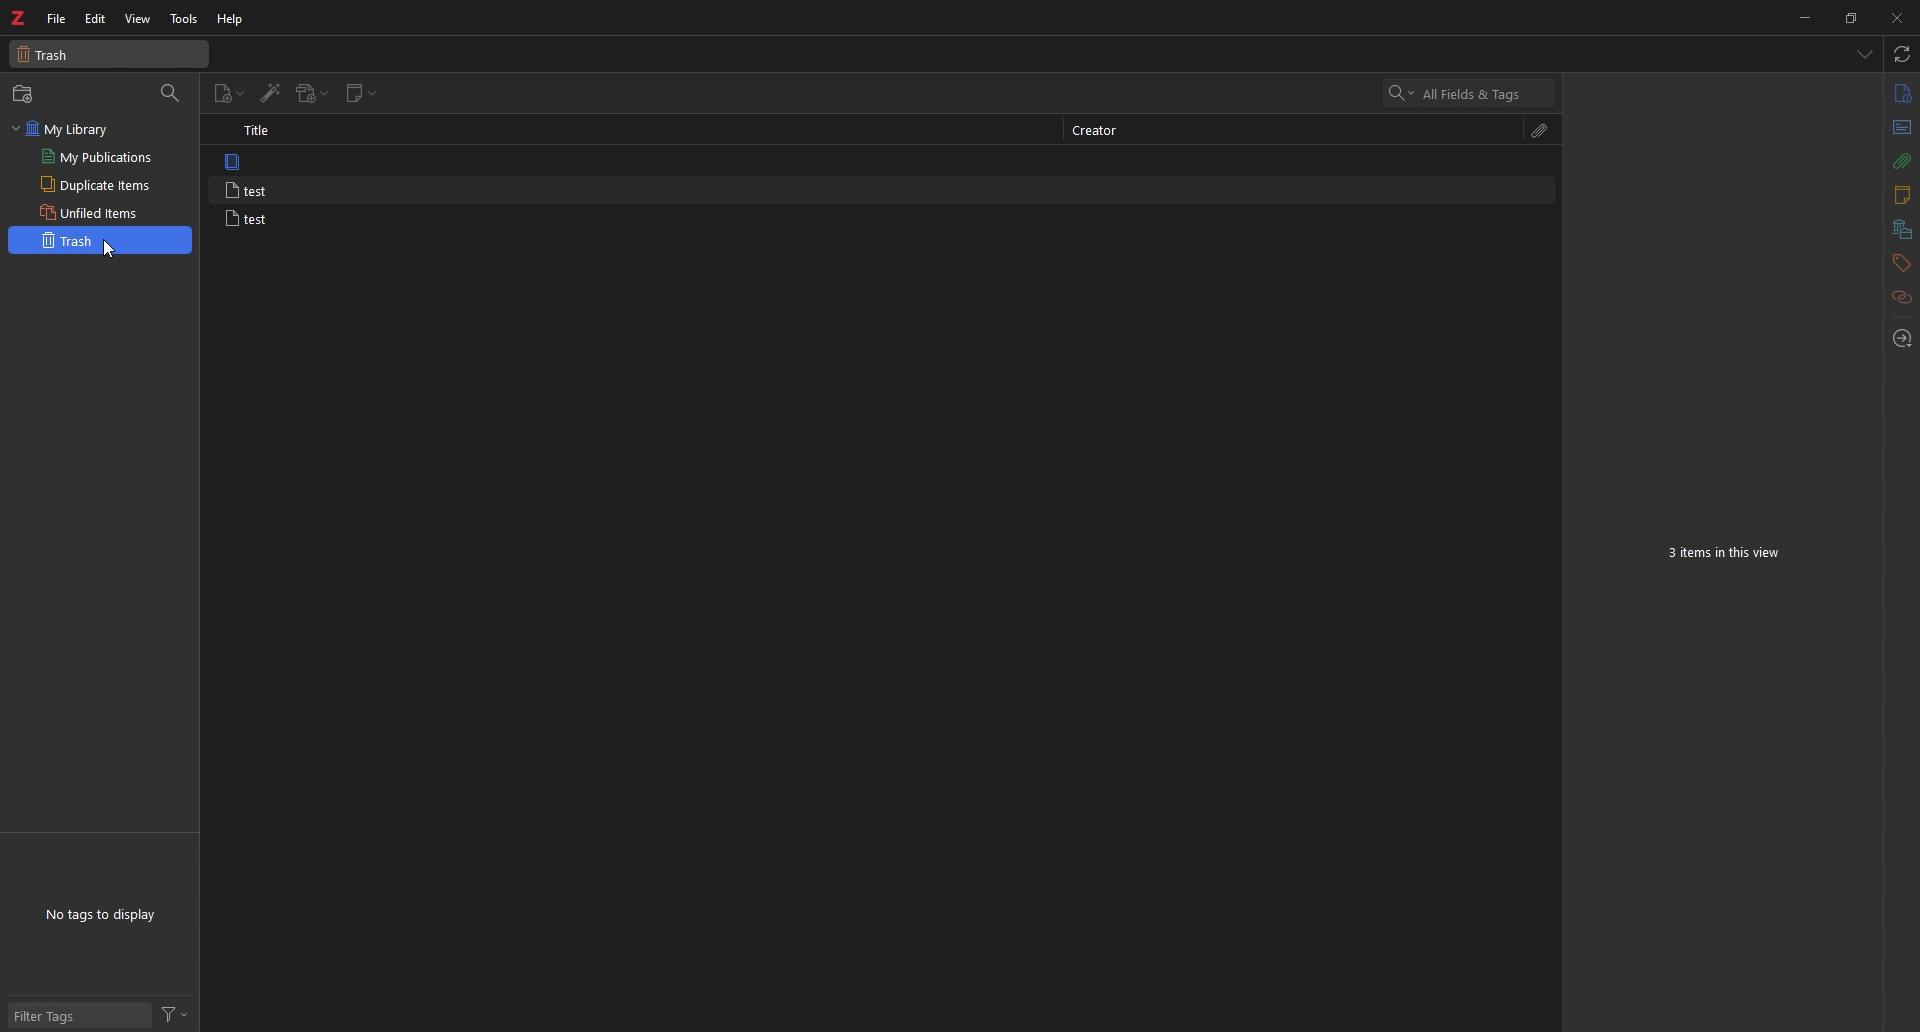  Describe the element at coordinates (1900, 161) in the screenshot. I see `attachments` at that location.